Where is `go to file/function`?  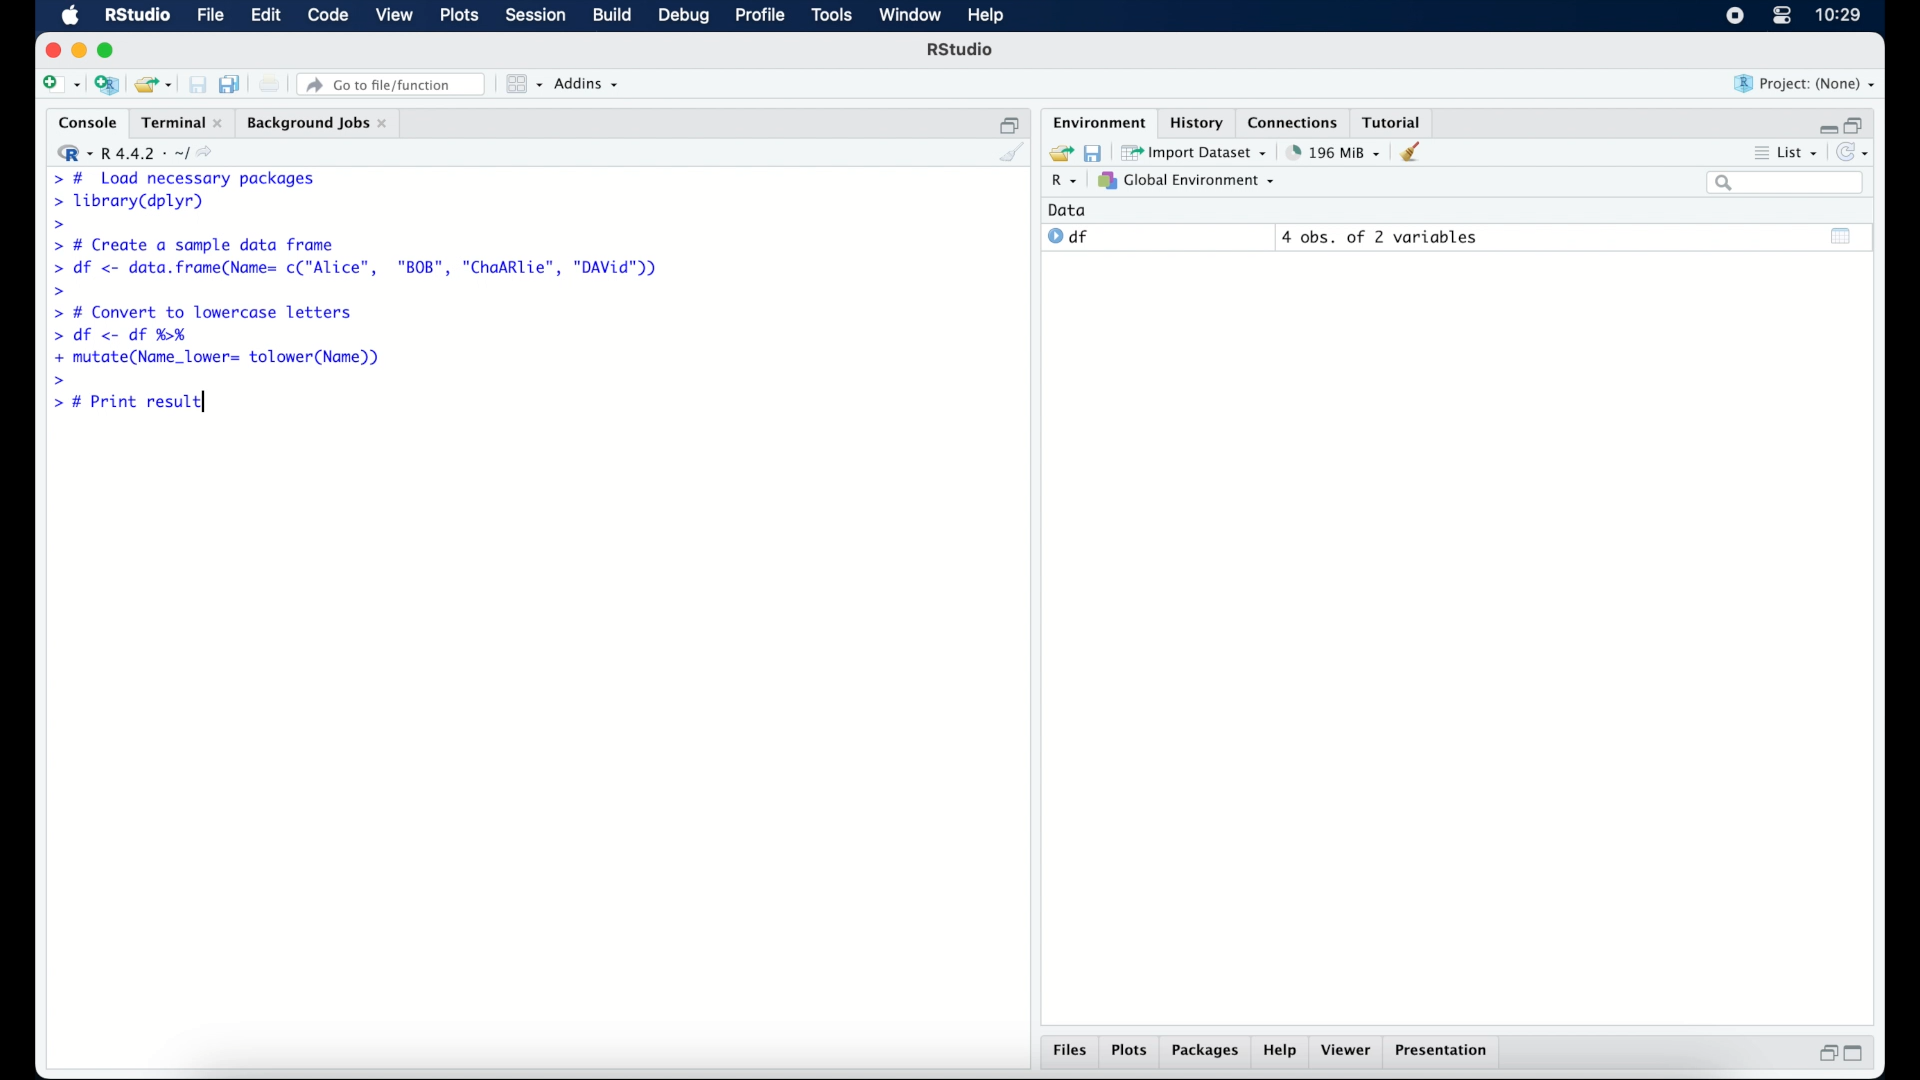 go to file/function is located at coordinates (392, 84).